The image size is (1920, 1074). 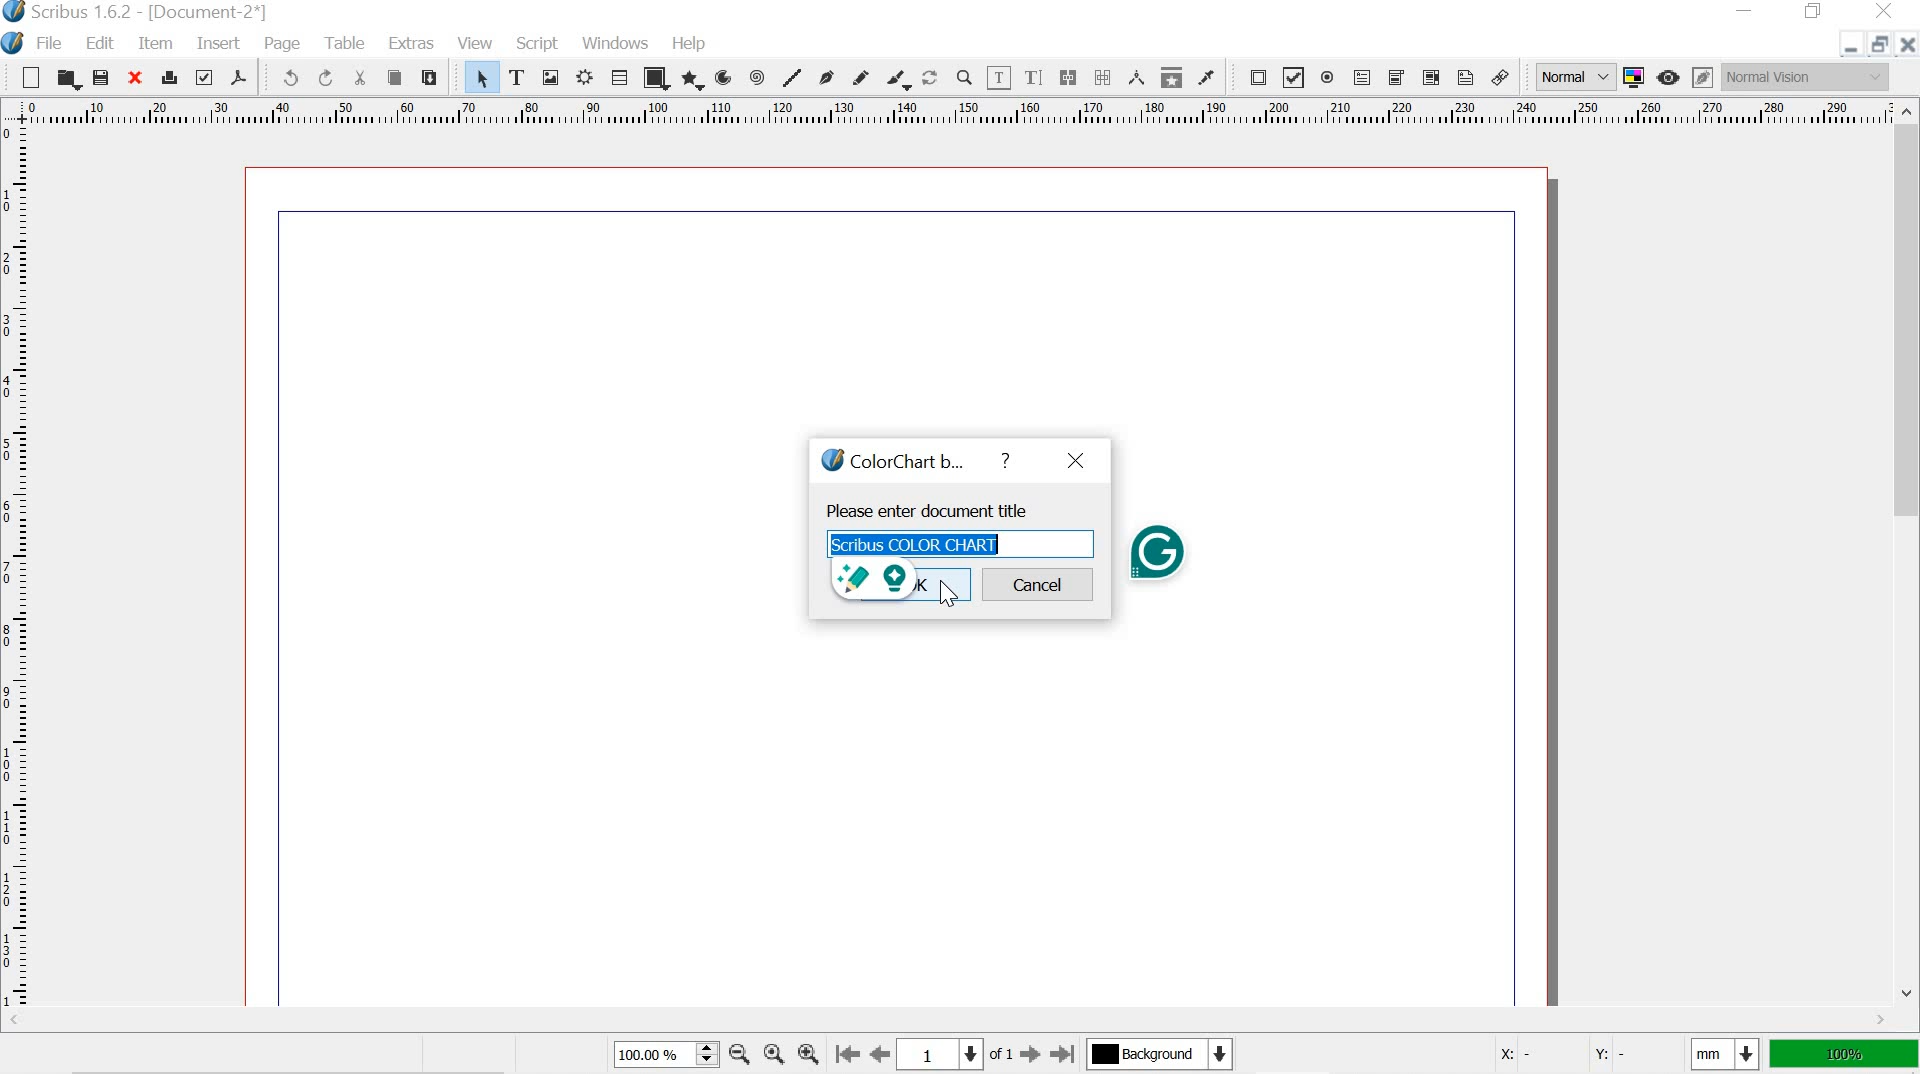 What do you see at coordinates (662, 1053) in the screenshot?
I see `100%` at bounding box center [662, 1053].